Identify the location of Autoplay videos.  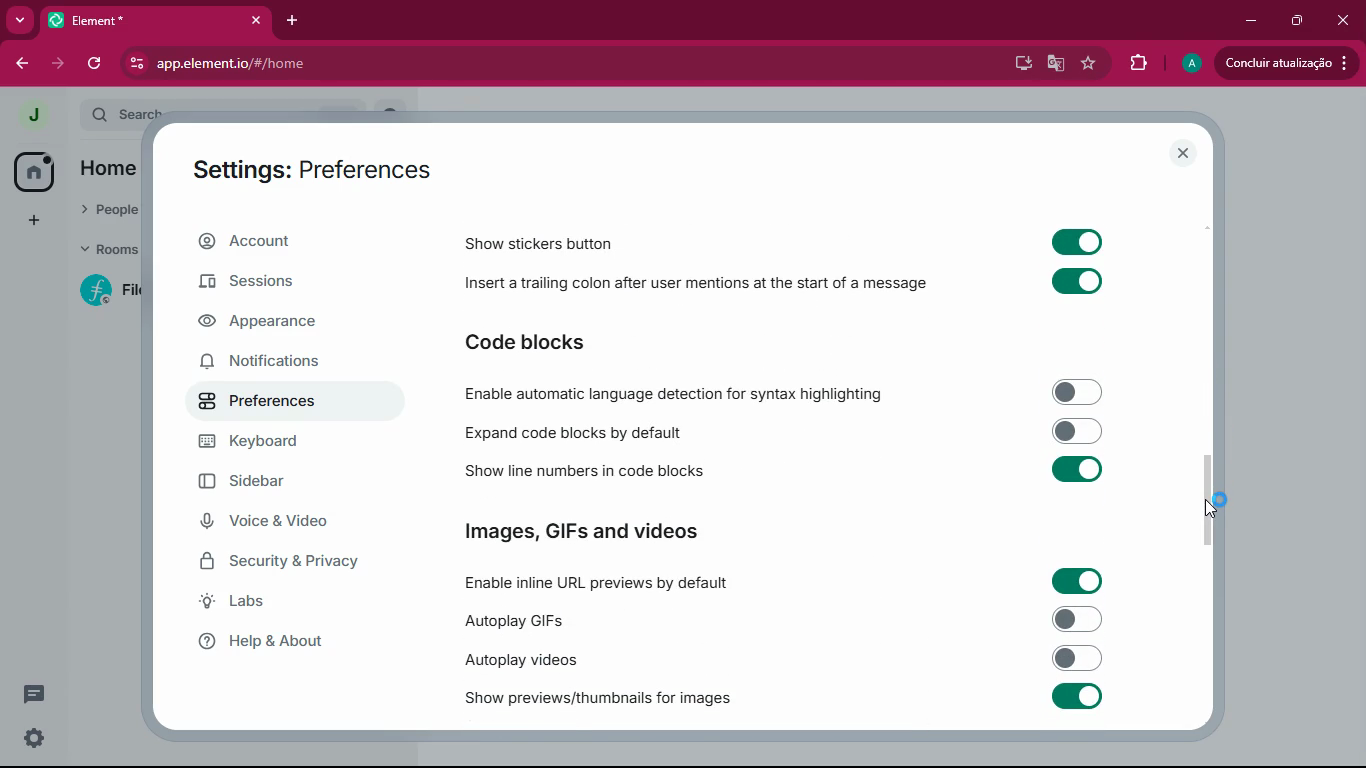
(518, 660).